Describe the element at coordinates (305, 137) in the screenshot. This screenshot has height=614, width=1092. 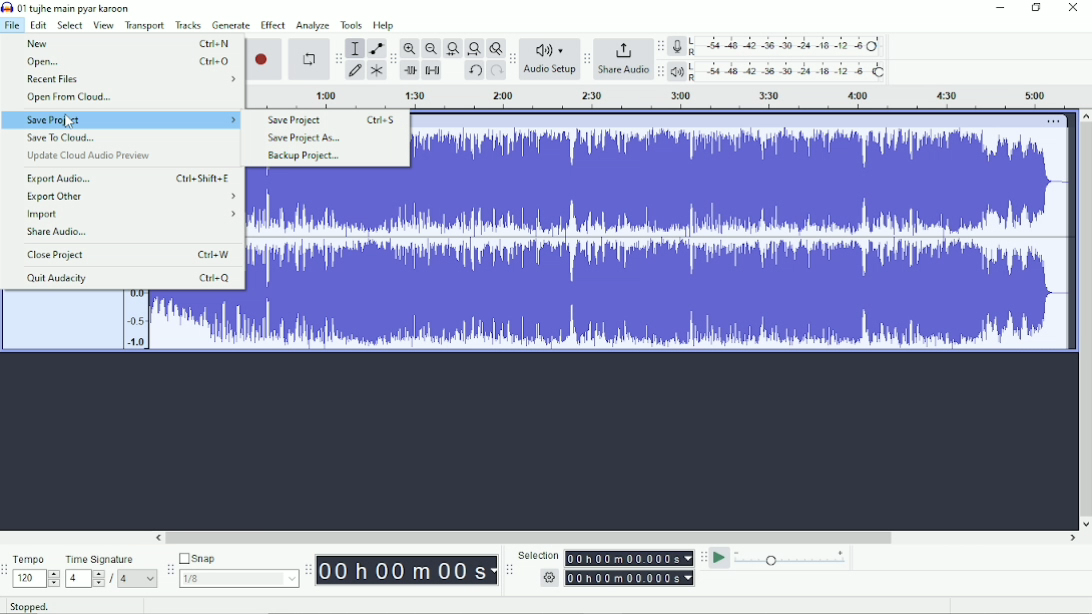
I see `Save Project As` at that location.